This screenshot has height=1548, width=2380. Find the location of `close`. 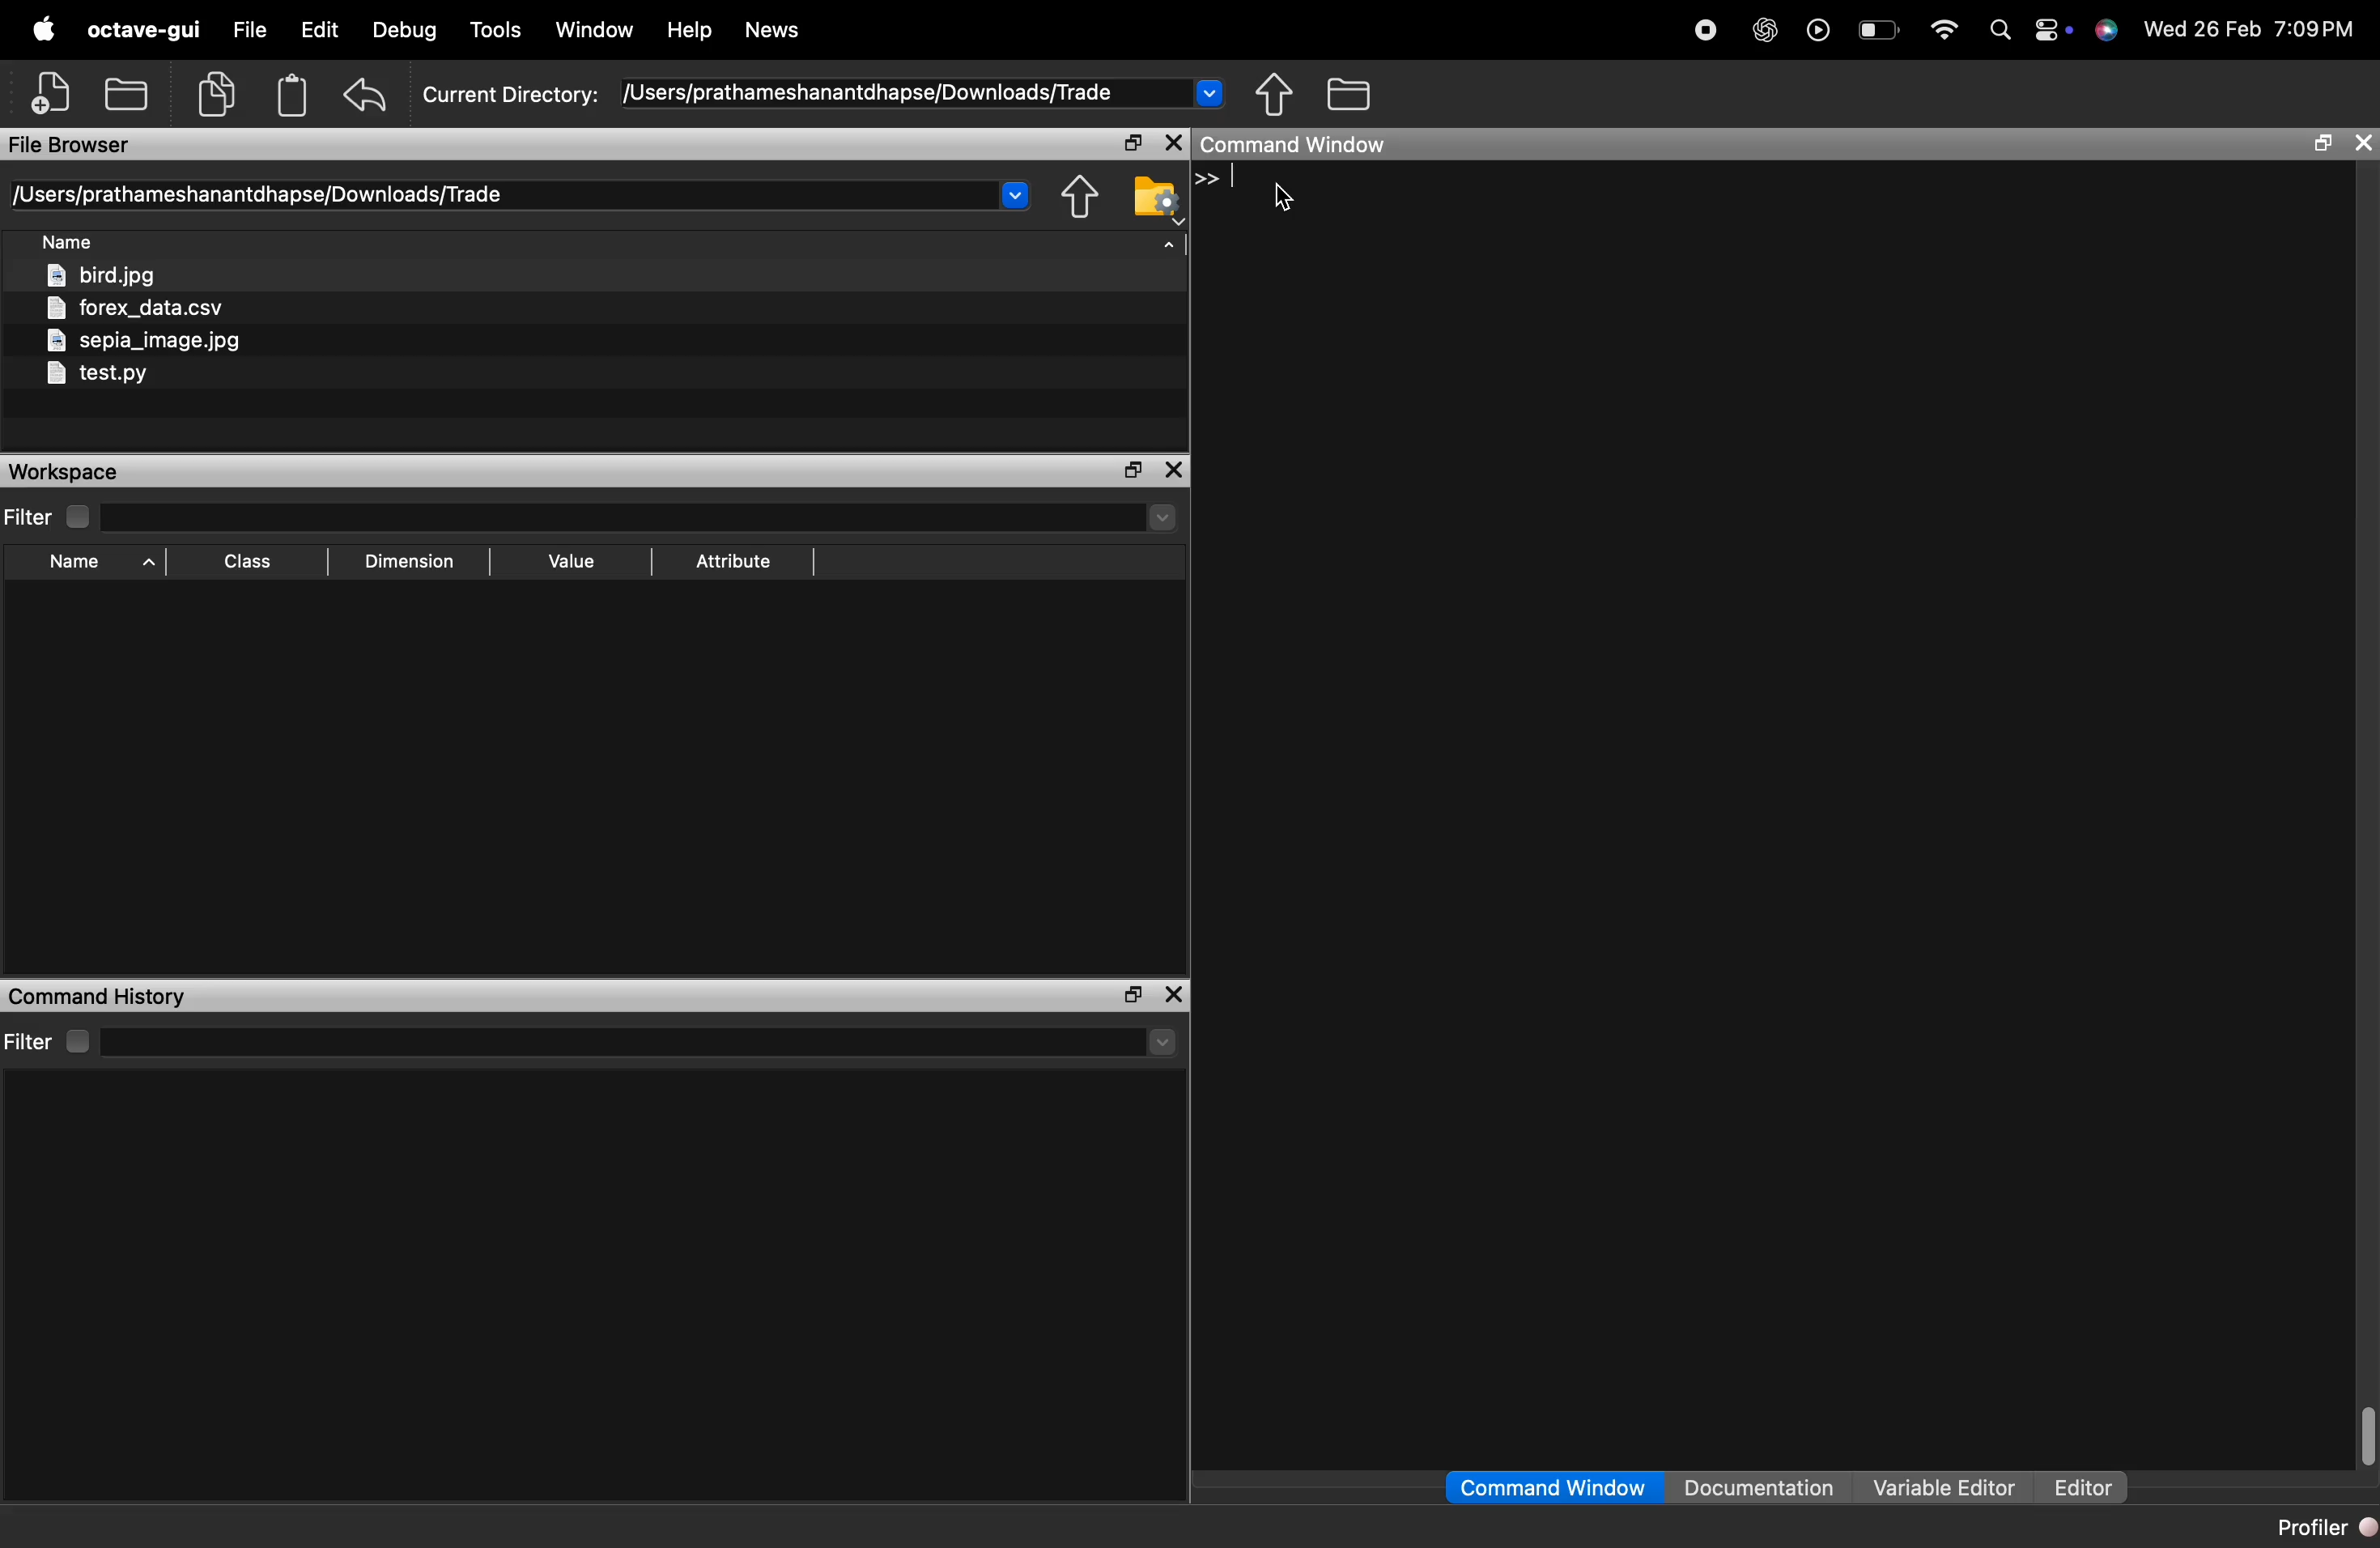

close is located at coordinates (2363, 144).